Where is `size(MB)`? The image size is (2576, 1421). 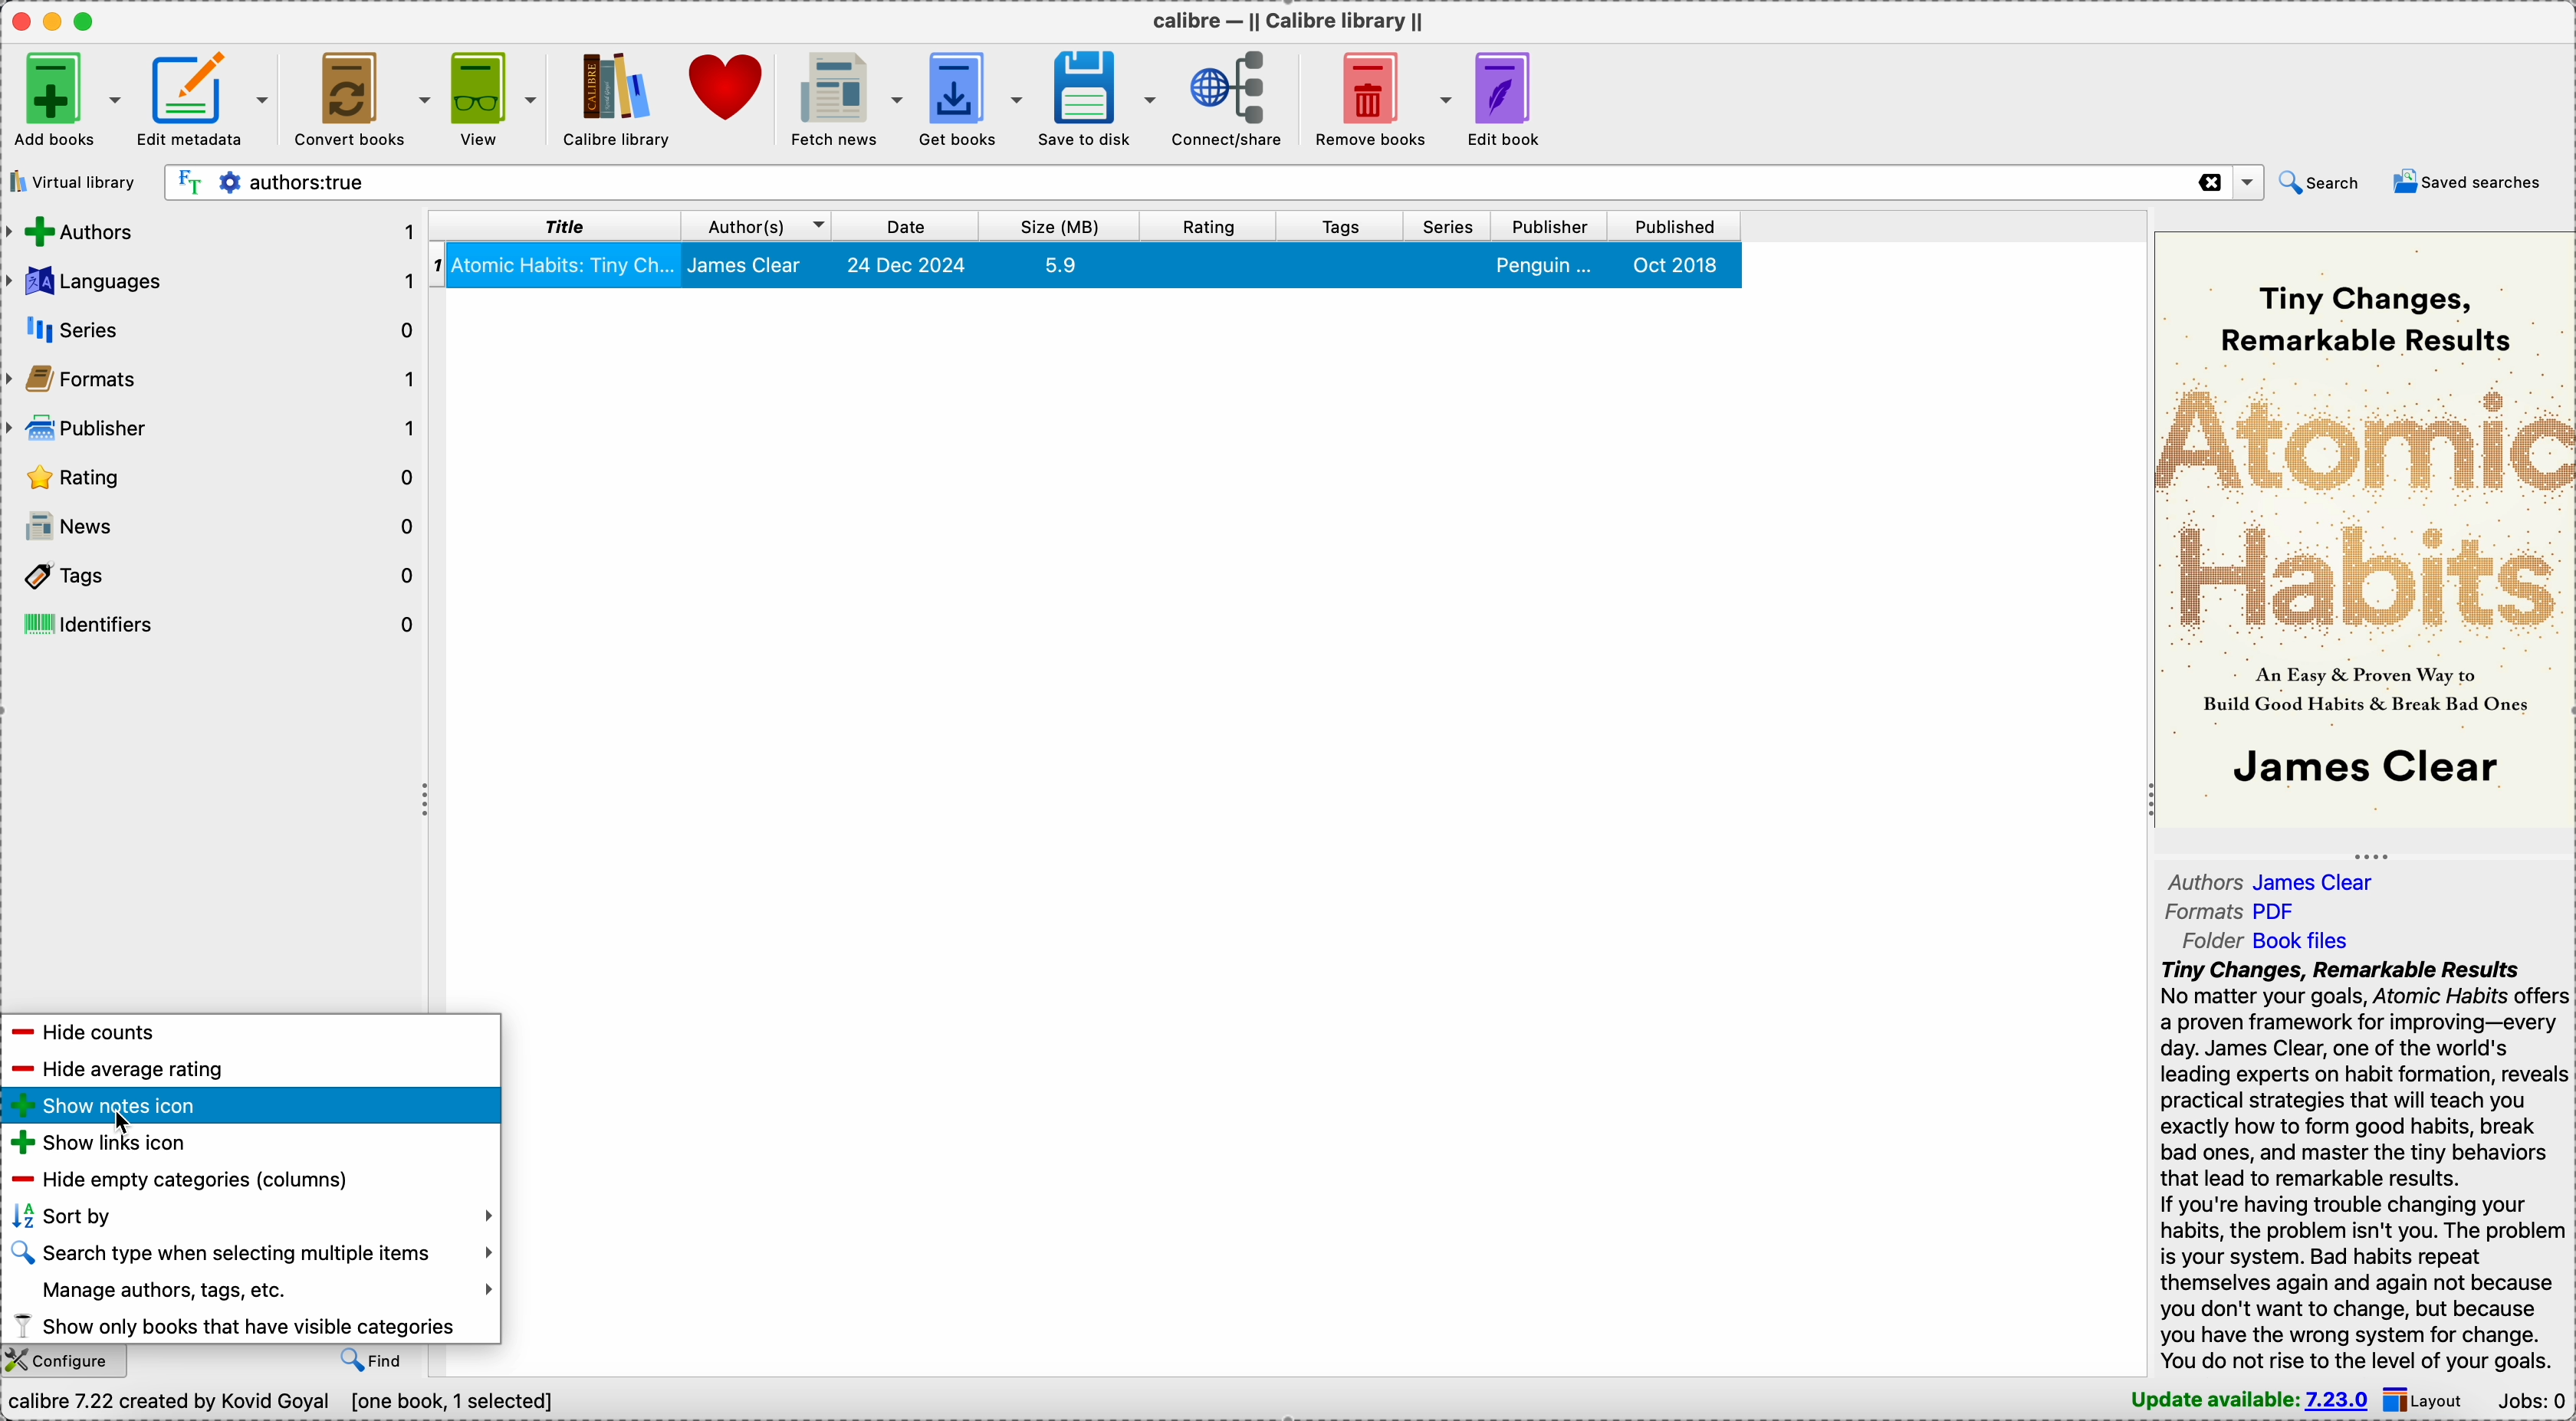 size(MB) is located at coordinates (1063, 224).